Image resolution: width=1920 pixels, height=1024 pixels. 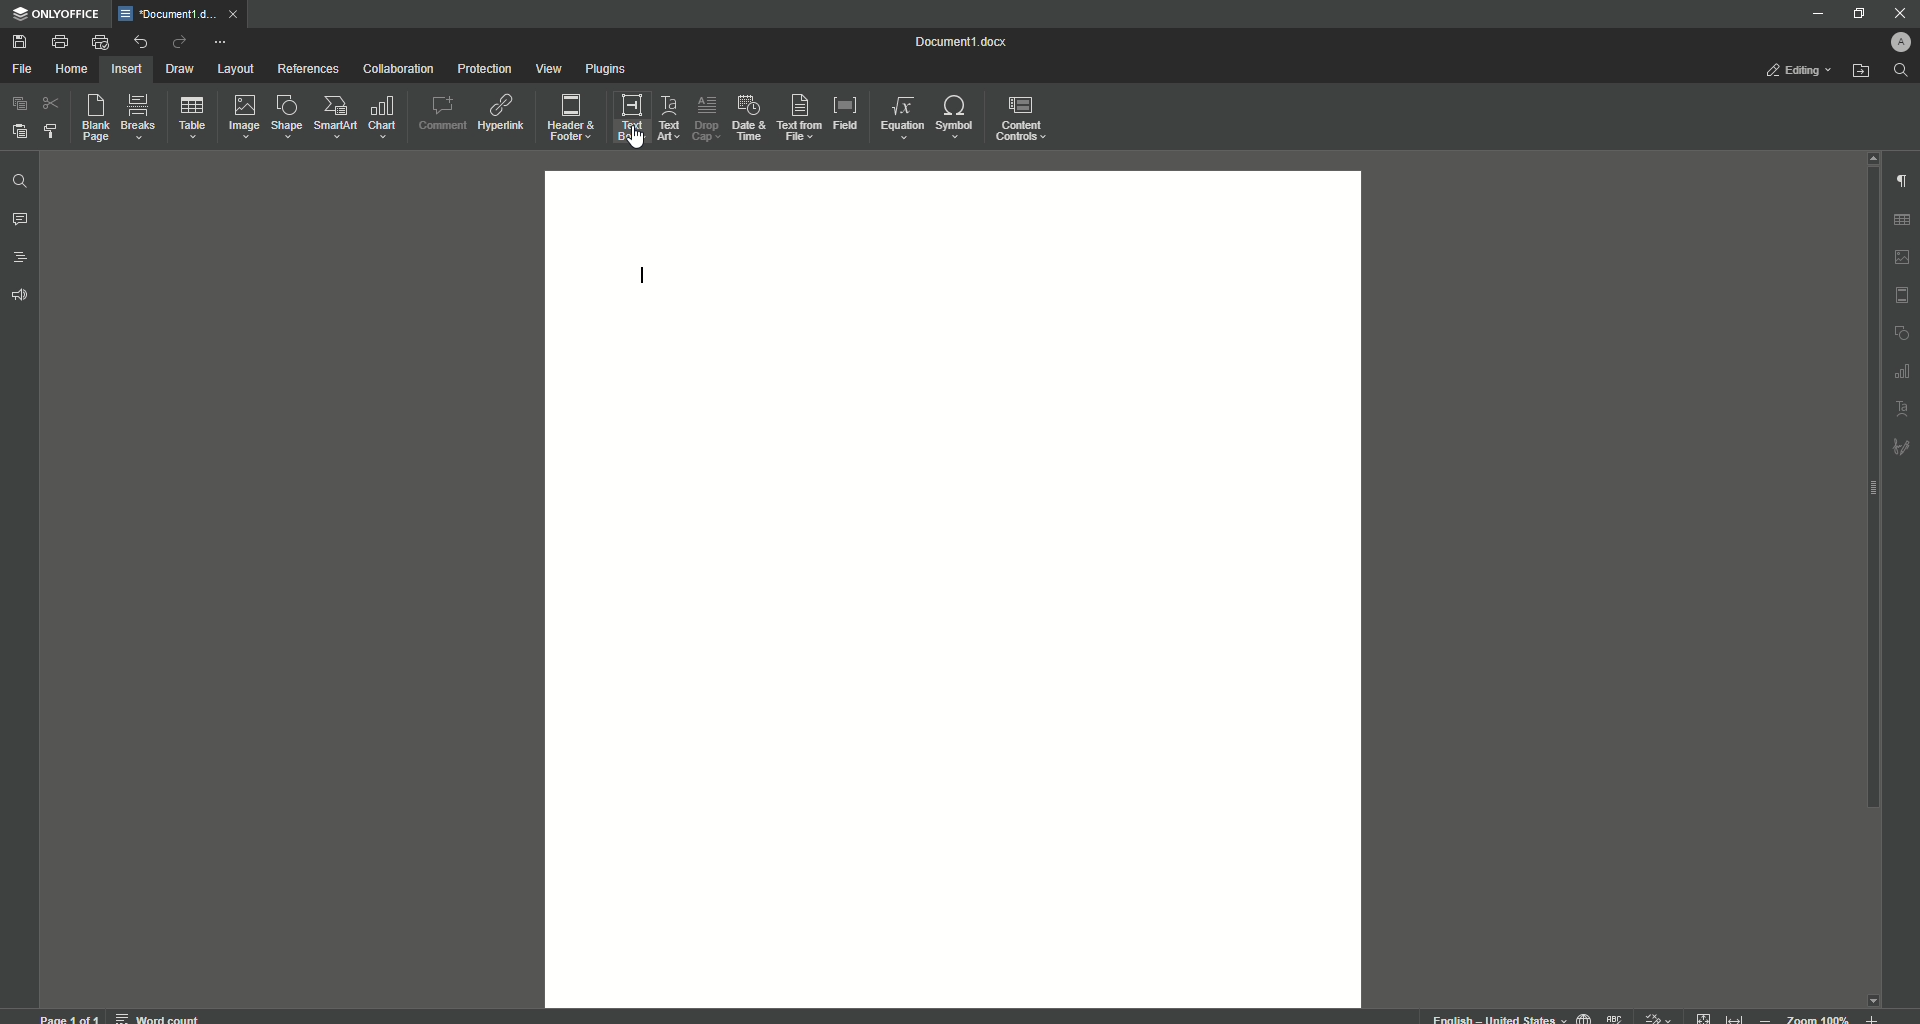 What do you see at coordinates (1705, 1017) in the screenshot?
I see `fit to page` at bounding box center [1705, 1017].